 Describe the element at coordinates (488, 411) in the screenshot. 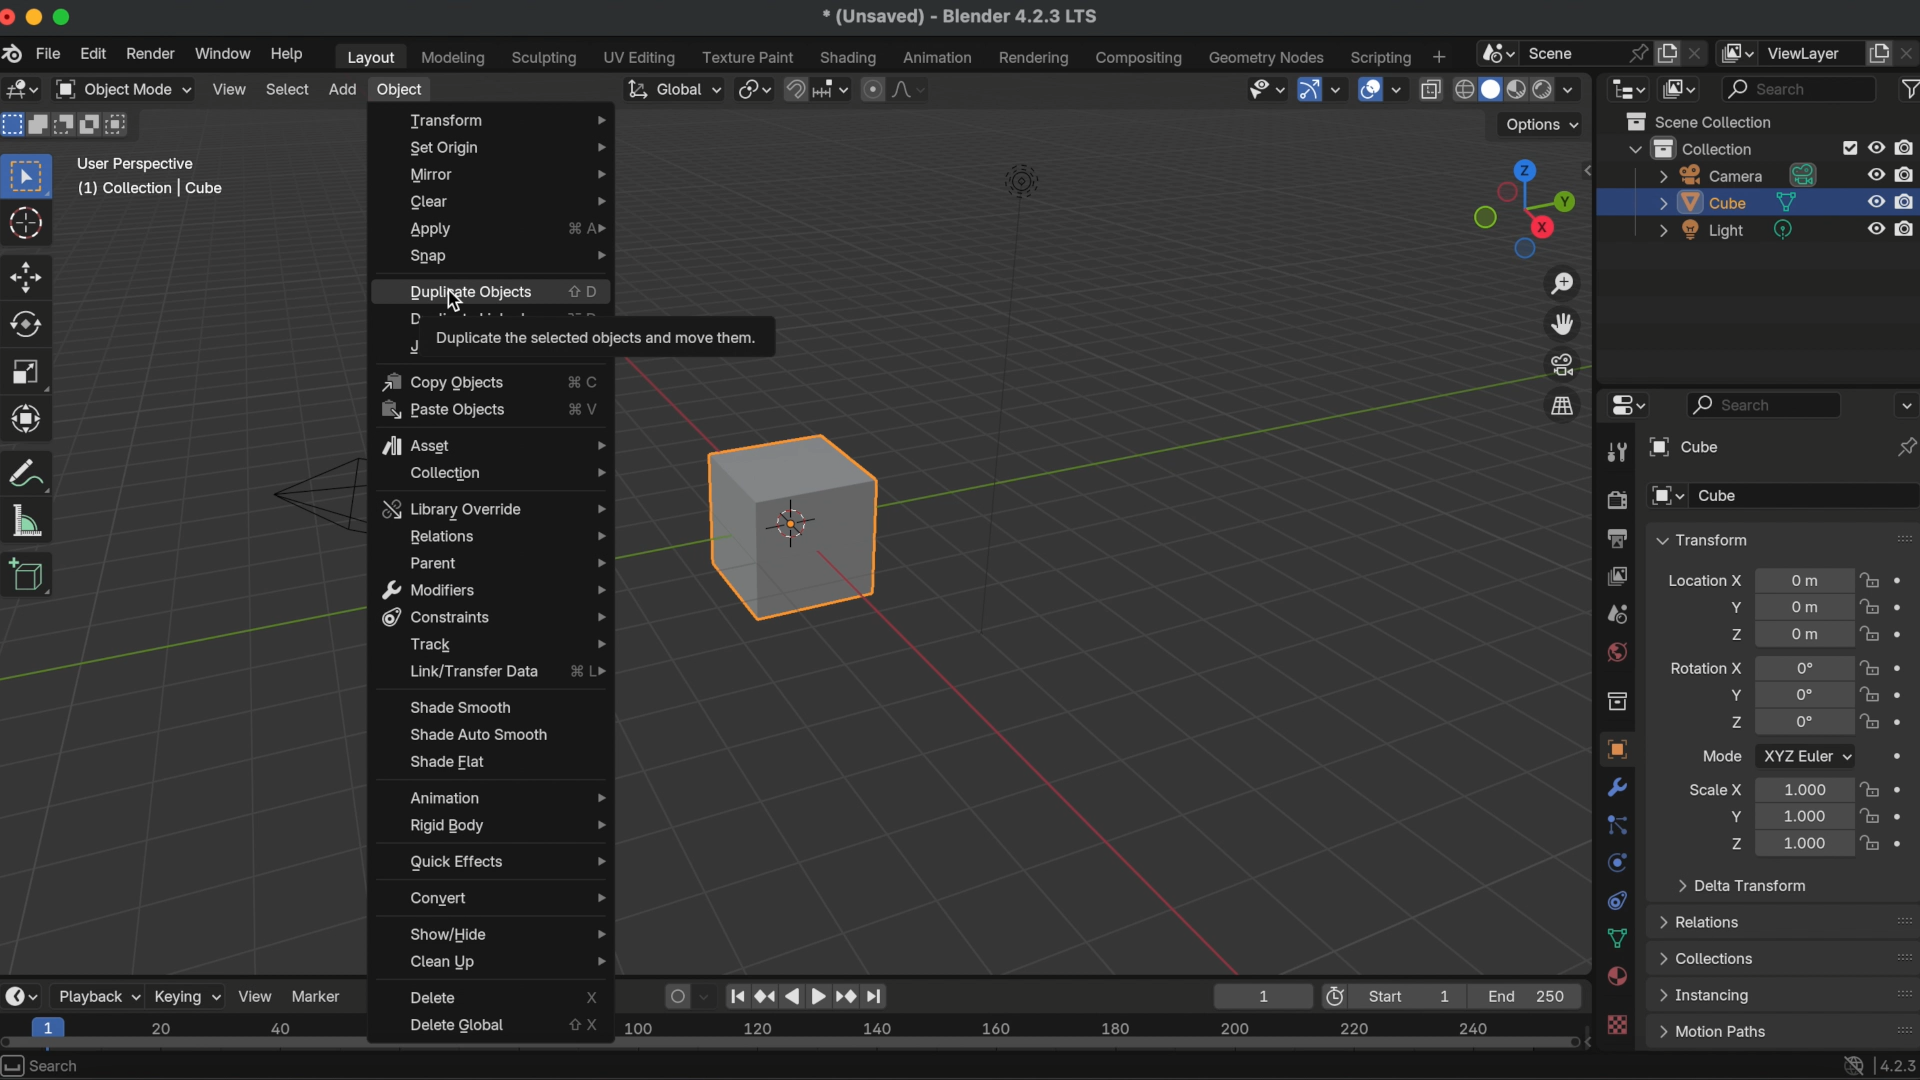

I see `paste objects` at that location.